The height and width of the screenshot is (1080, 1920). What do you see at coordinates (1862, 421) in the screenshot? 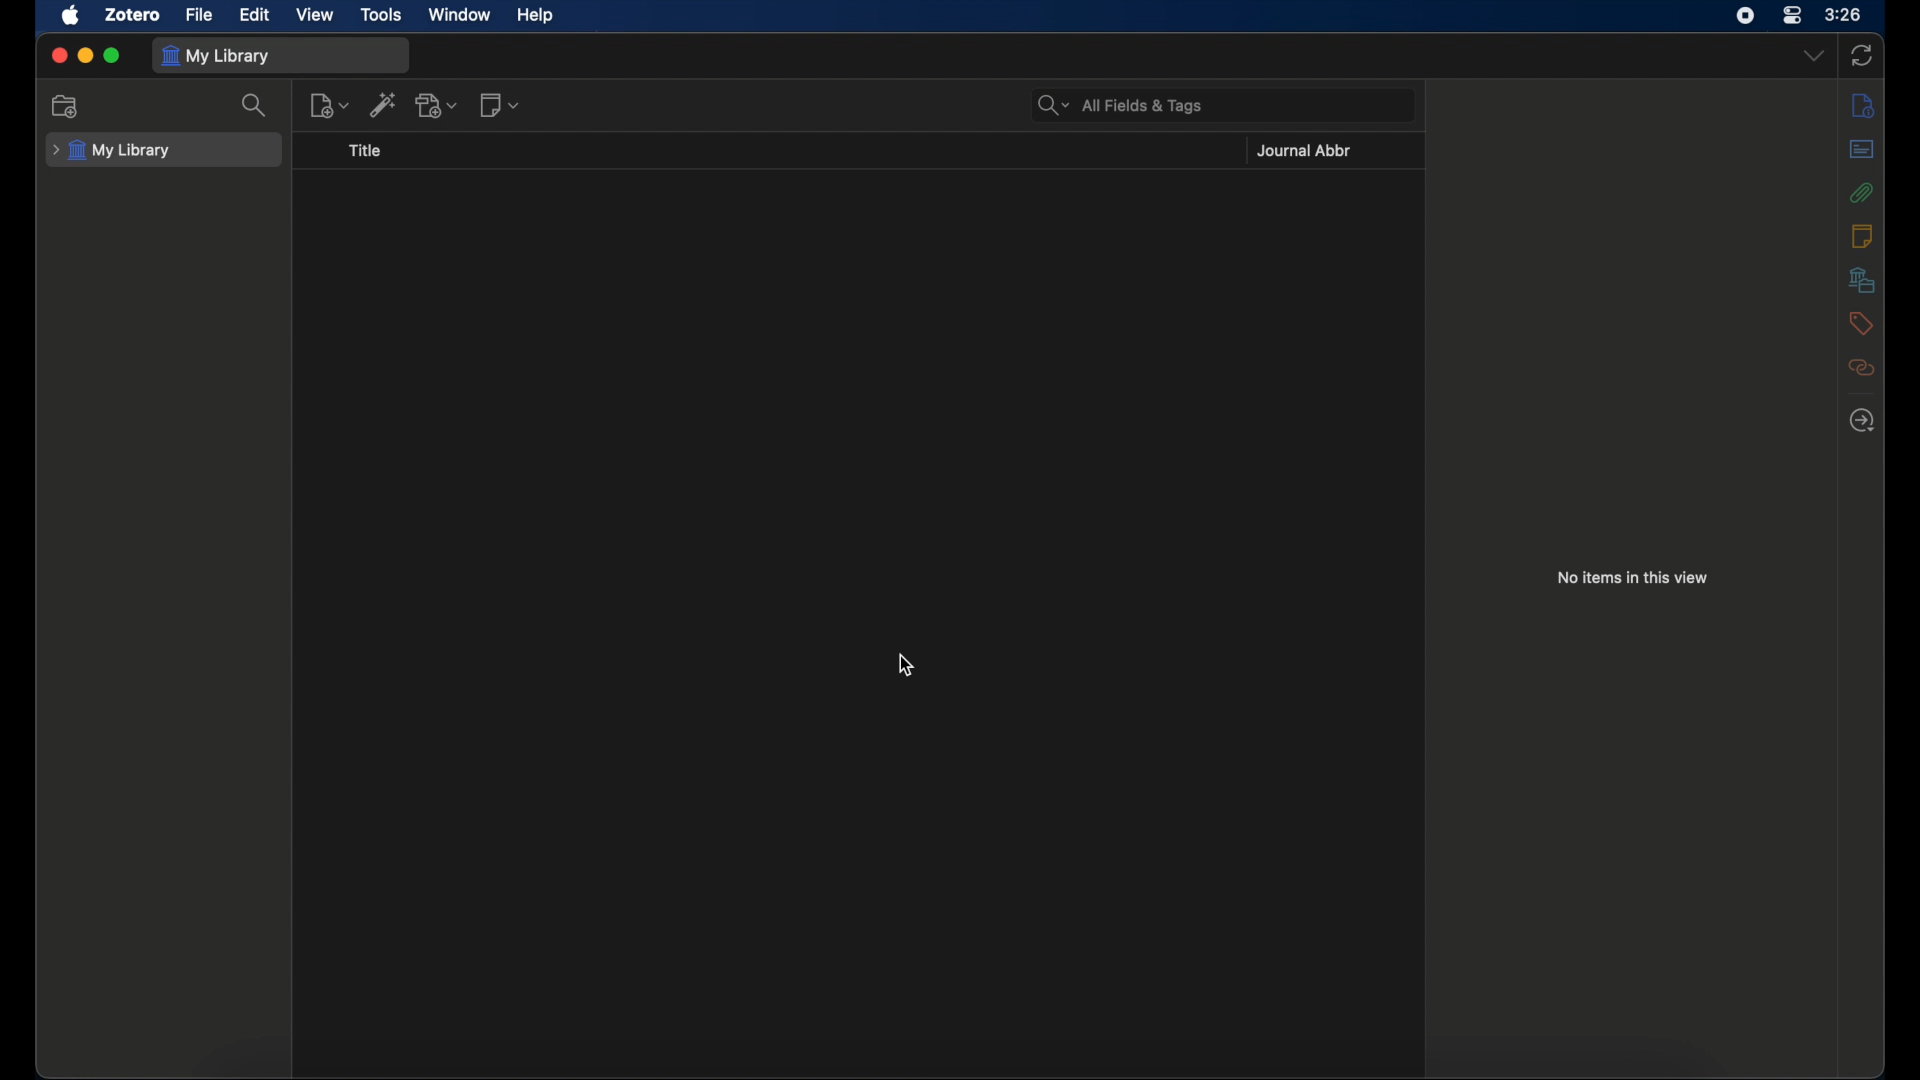
I see `locate` at bounding box center [1862, 421].